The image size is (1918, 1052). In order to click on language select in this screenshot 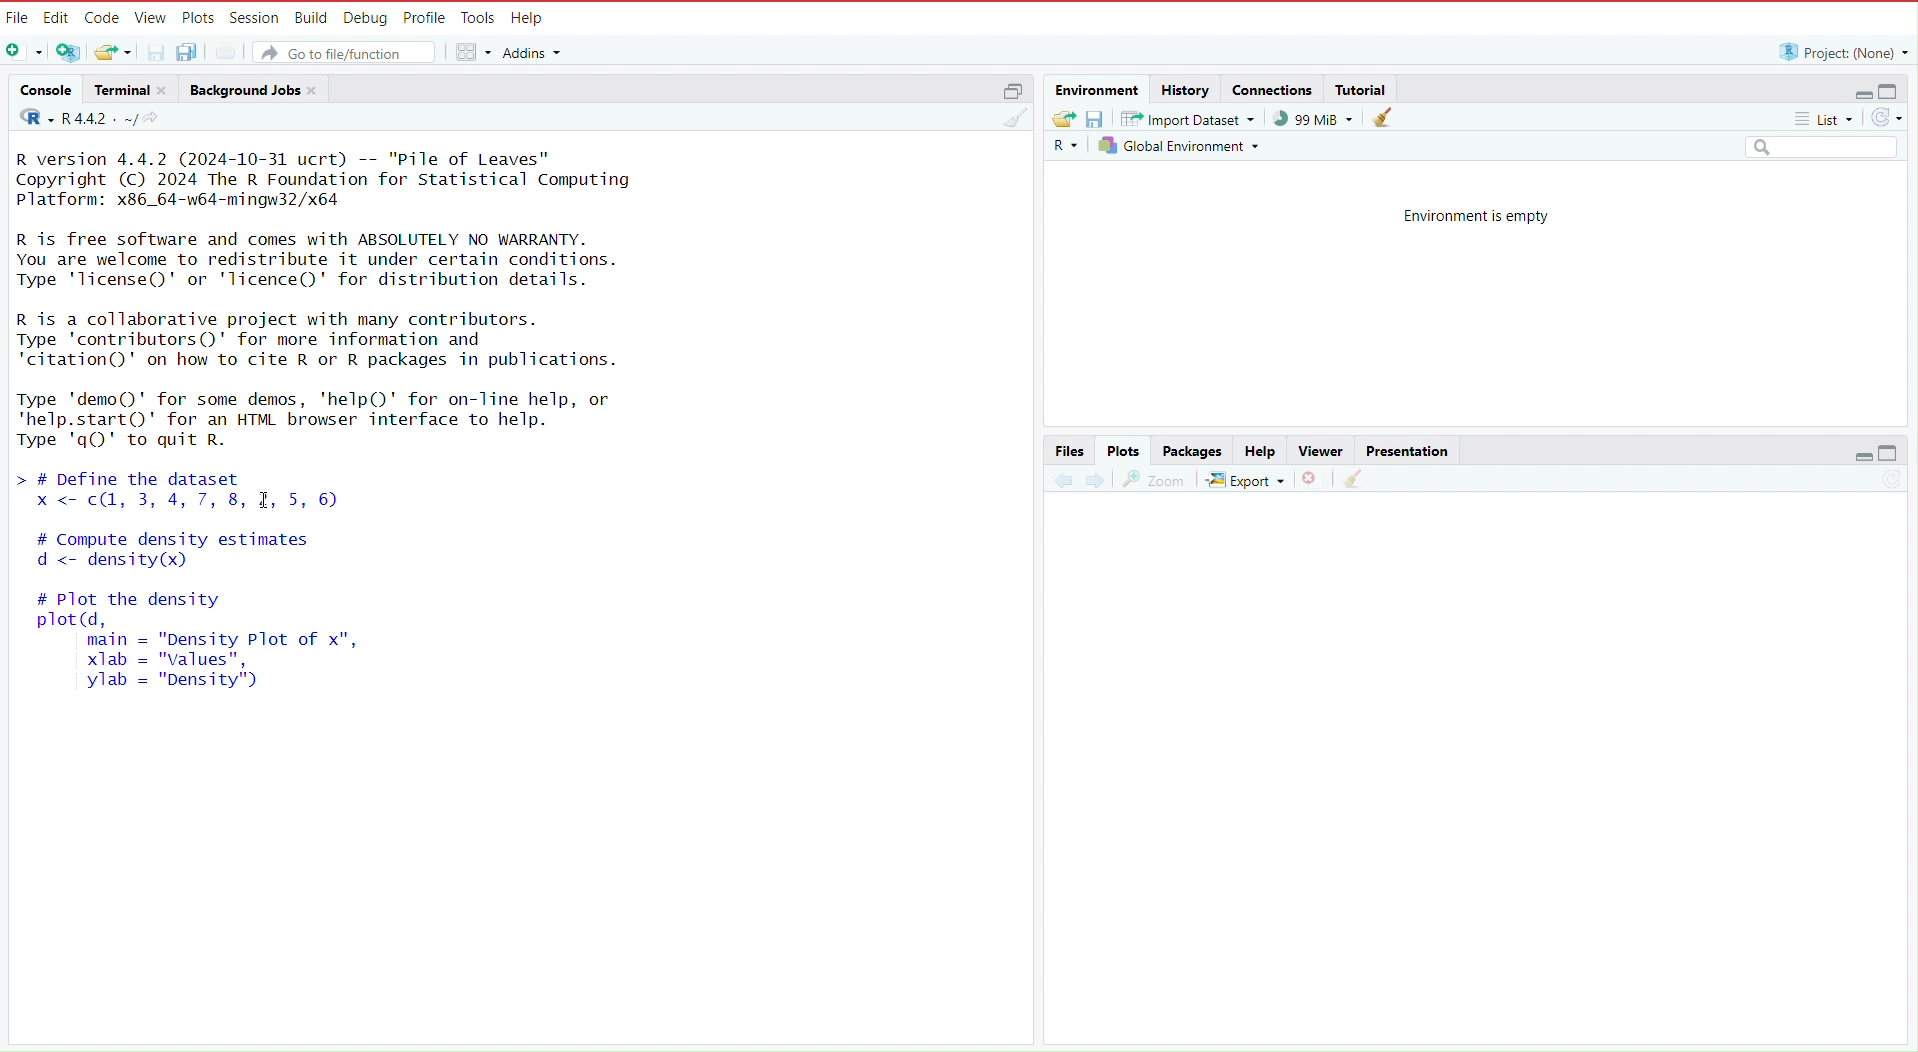, I will do `click(29, 119)`.